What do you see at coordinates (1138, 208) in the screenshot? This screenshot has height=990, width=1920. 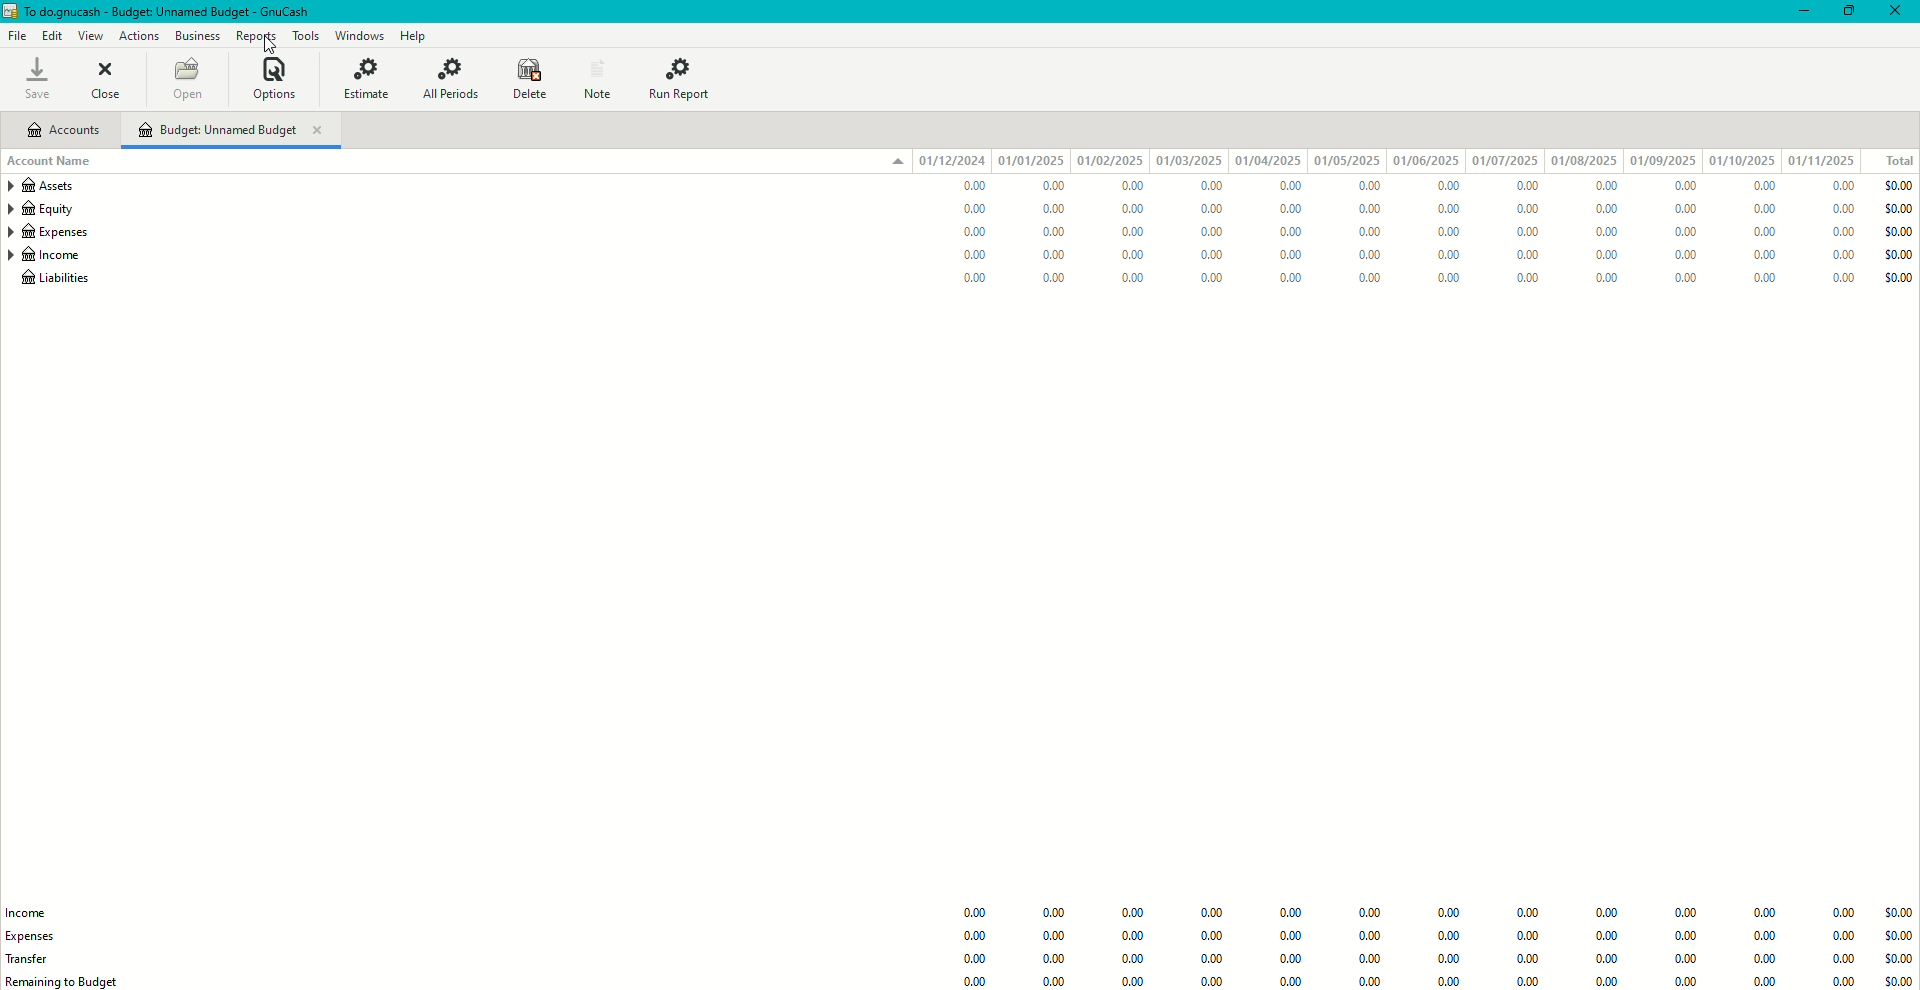 I see `0.00` at bounding box center [1138, 208].